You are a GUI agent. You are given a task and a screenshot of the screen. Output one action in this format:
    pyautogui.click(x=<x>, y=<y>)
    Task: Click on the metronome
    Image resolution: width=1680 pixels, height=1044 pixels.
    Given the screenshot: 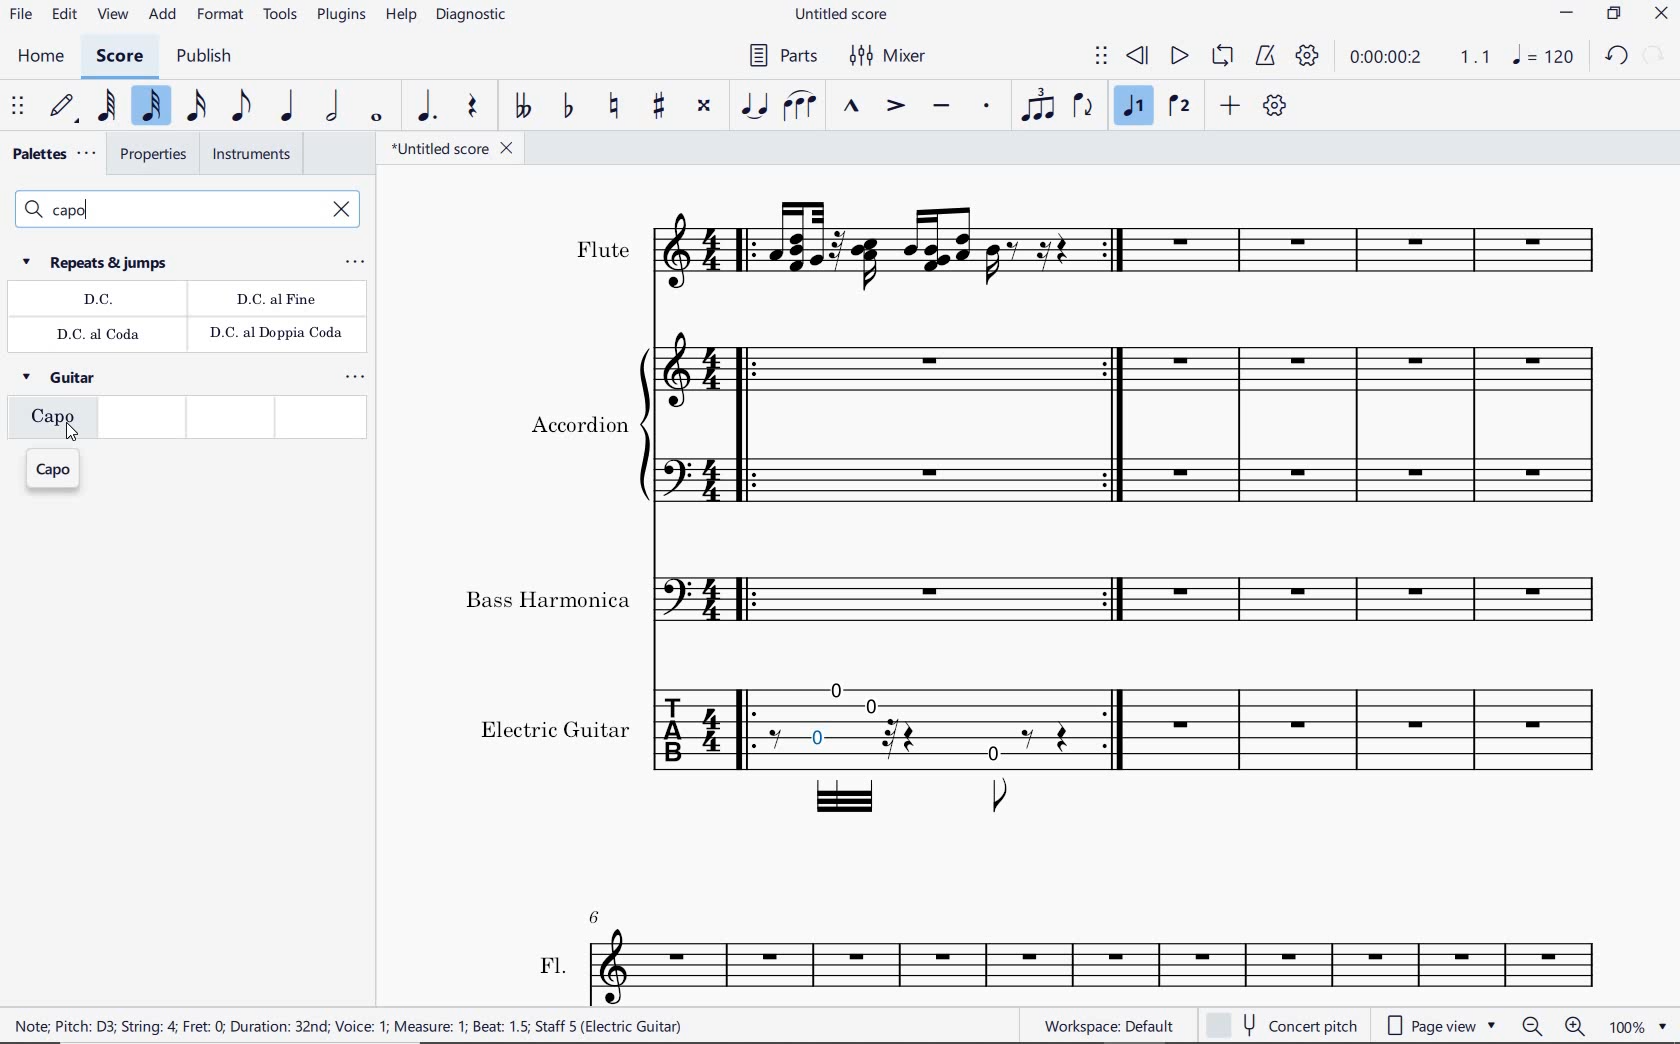 What is the action you would take?
    pyautogui.click(x=1264, y=55)
    